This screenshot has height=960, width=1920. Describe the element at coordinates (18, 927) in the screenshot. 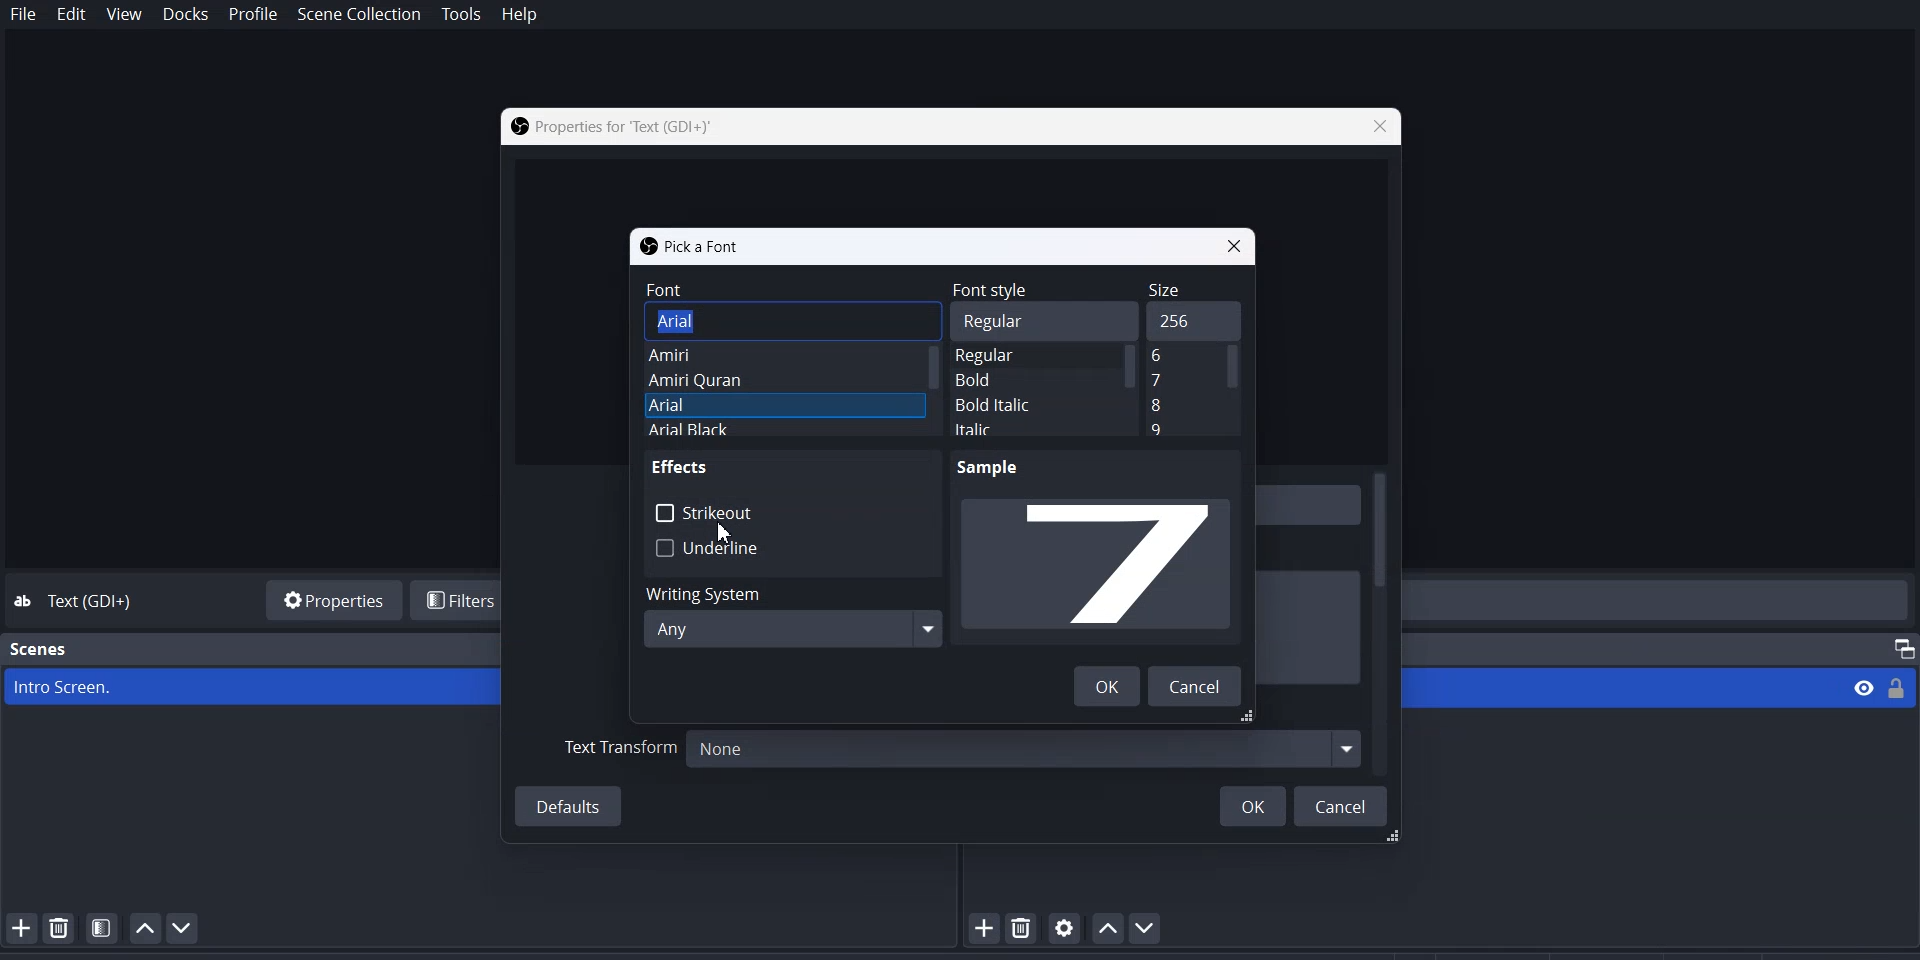

I see `Add Scene` at that location.